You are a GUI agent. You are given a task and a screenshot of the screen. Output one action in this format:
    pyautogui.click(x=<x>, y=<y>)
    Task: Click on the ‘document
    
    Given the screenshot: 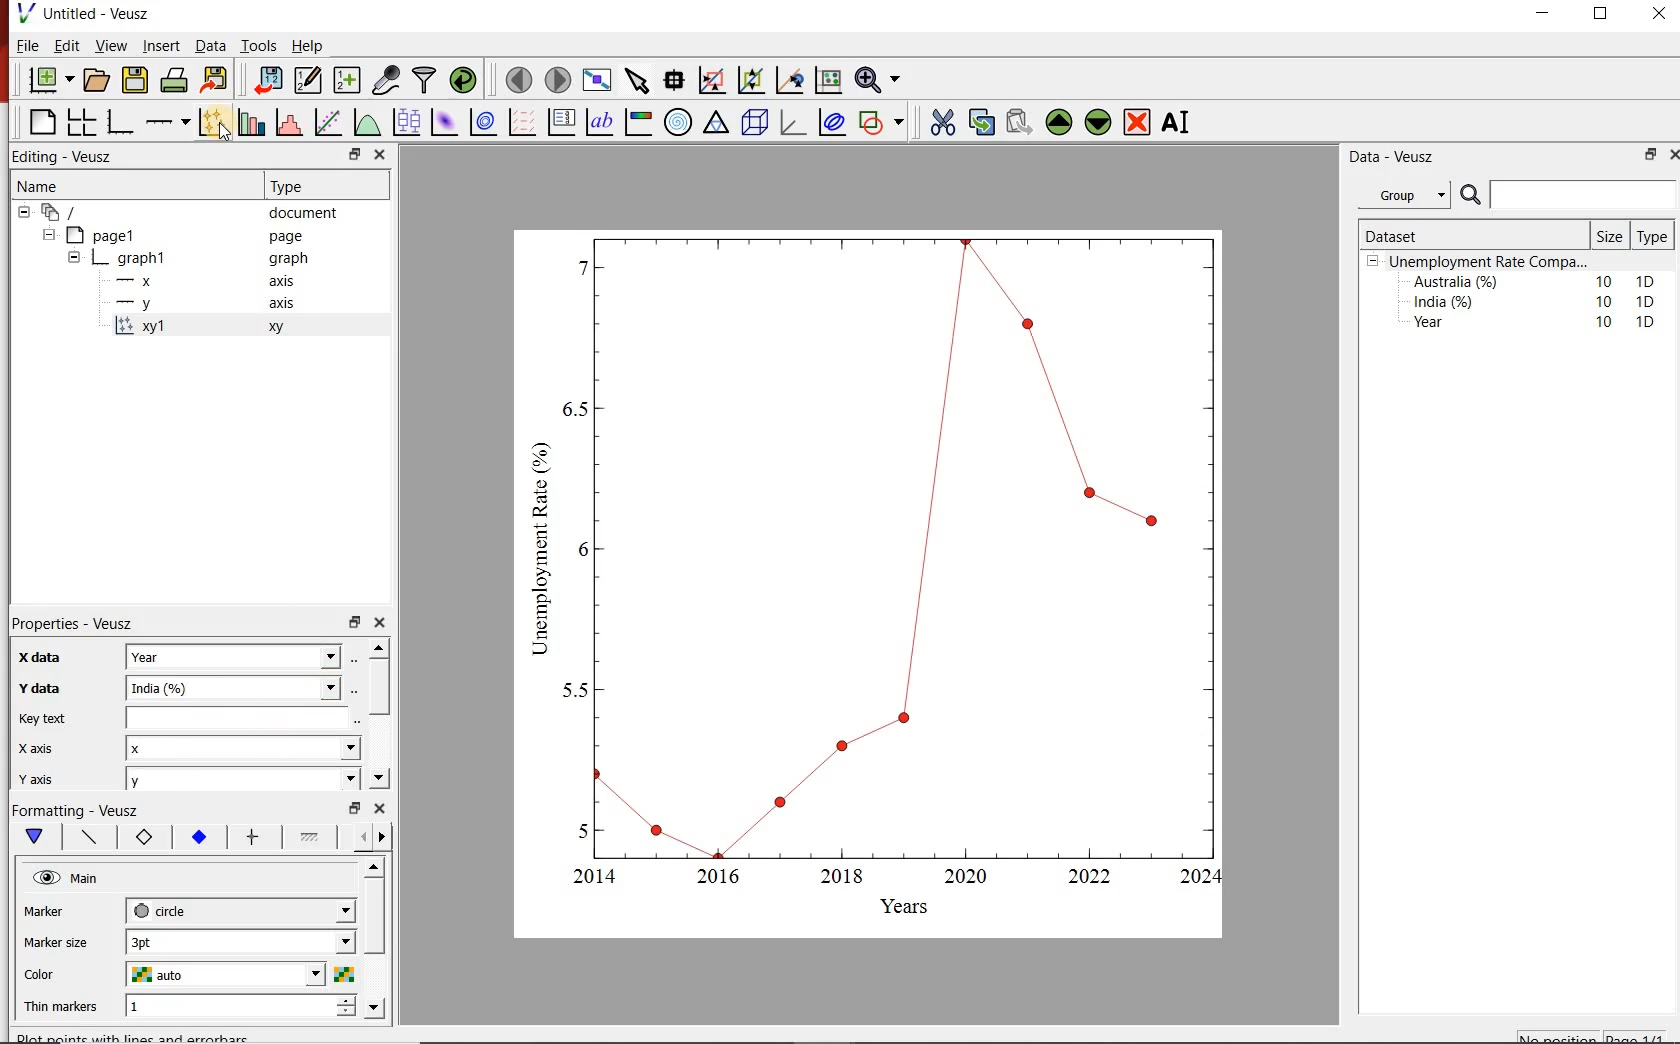 What is the action you would take?
    pyautogui.click(x=187, y=211)
    